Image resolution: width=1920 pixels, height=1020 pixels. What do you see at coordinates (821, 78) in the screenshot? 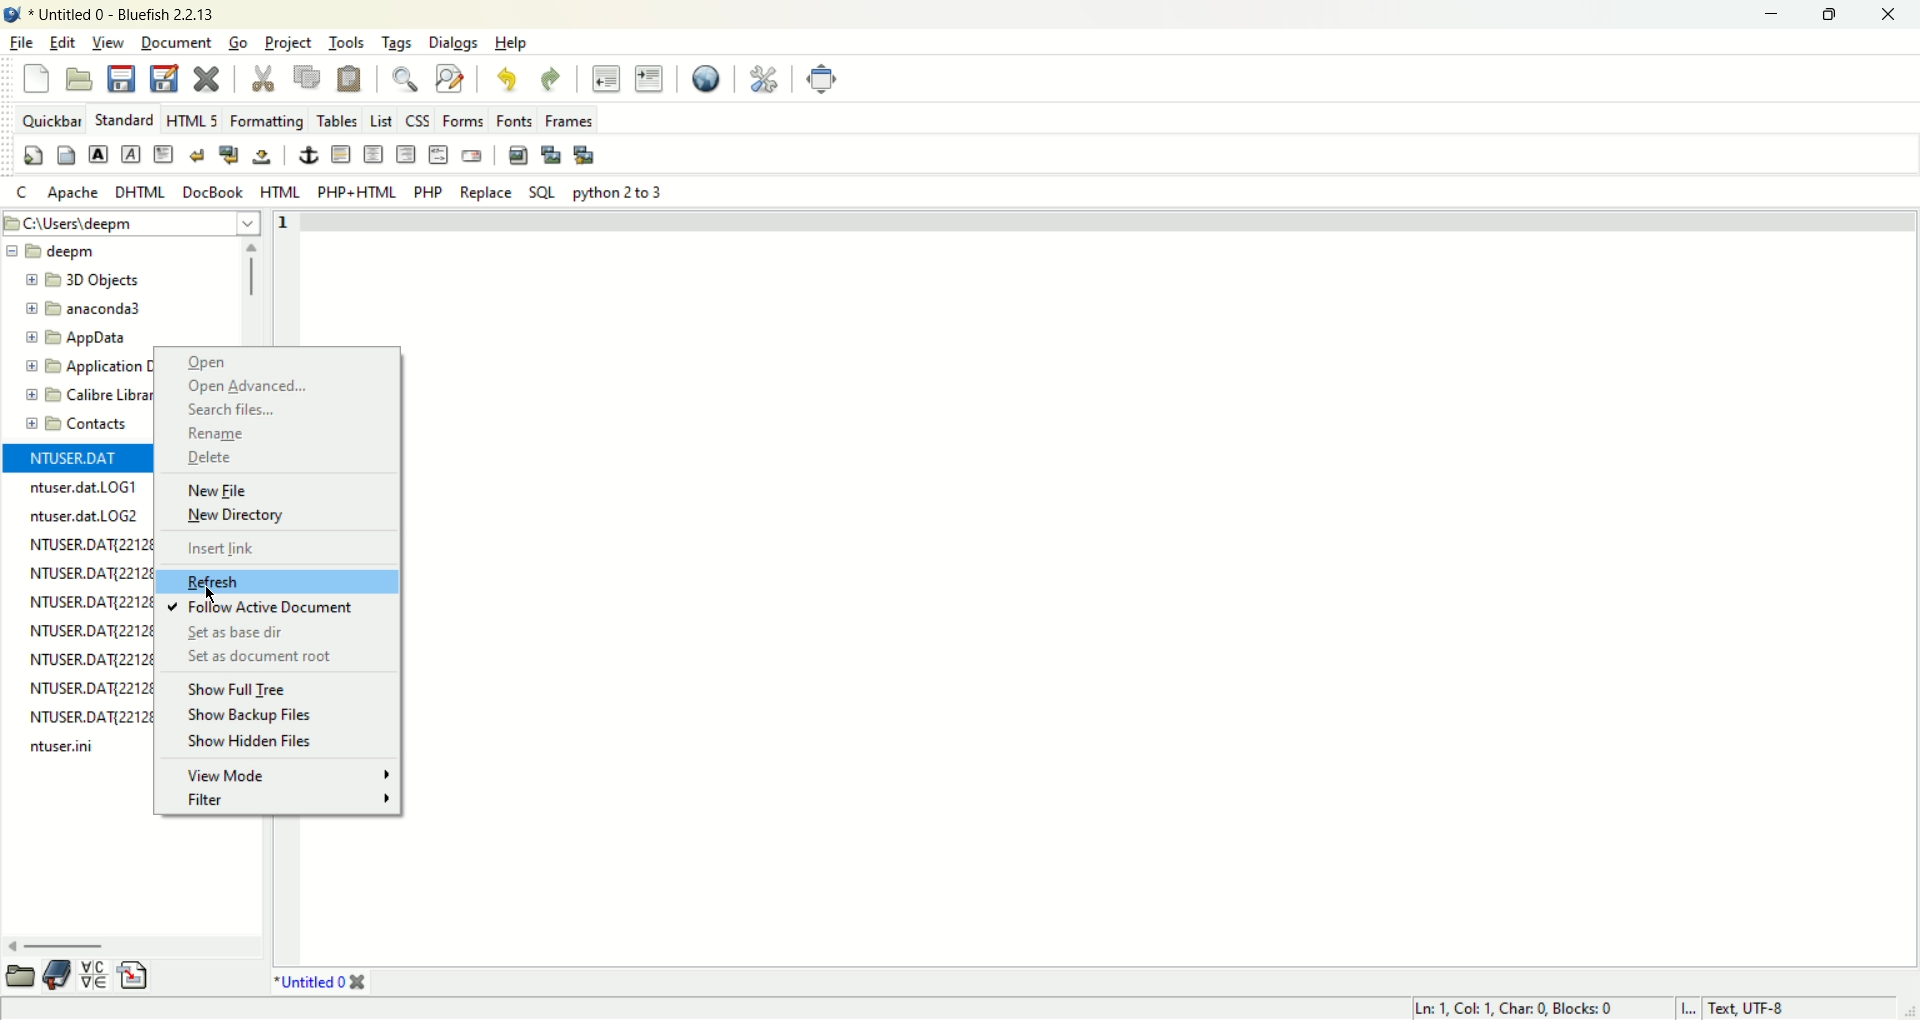
I see `fullscreen` at bounding box center [821, 78].